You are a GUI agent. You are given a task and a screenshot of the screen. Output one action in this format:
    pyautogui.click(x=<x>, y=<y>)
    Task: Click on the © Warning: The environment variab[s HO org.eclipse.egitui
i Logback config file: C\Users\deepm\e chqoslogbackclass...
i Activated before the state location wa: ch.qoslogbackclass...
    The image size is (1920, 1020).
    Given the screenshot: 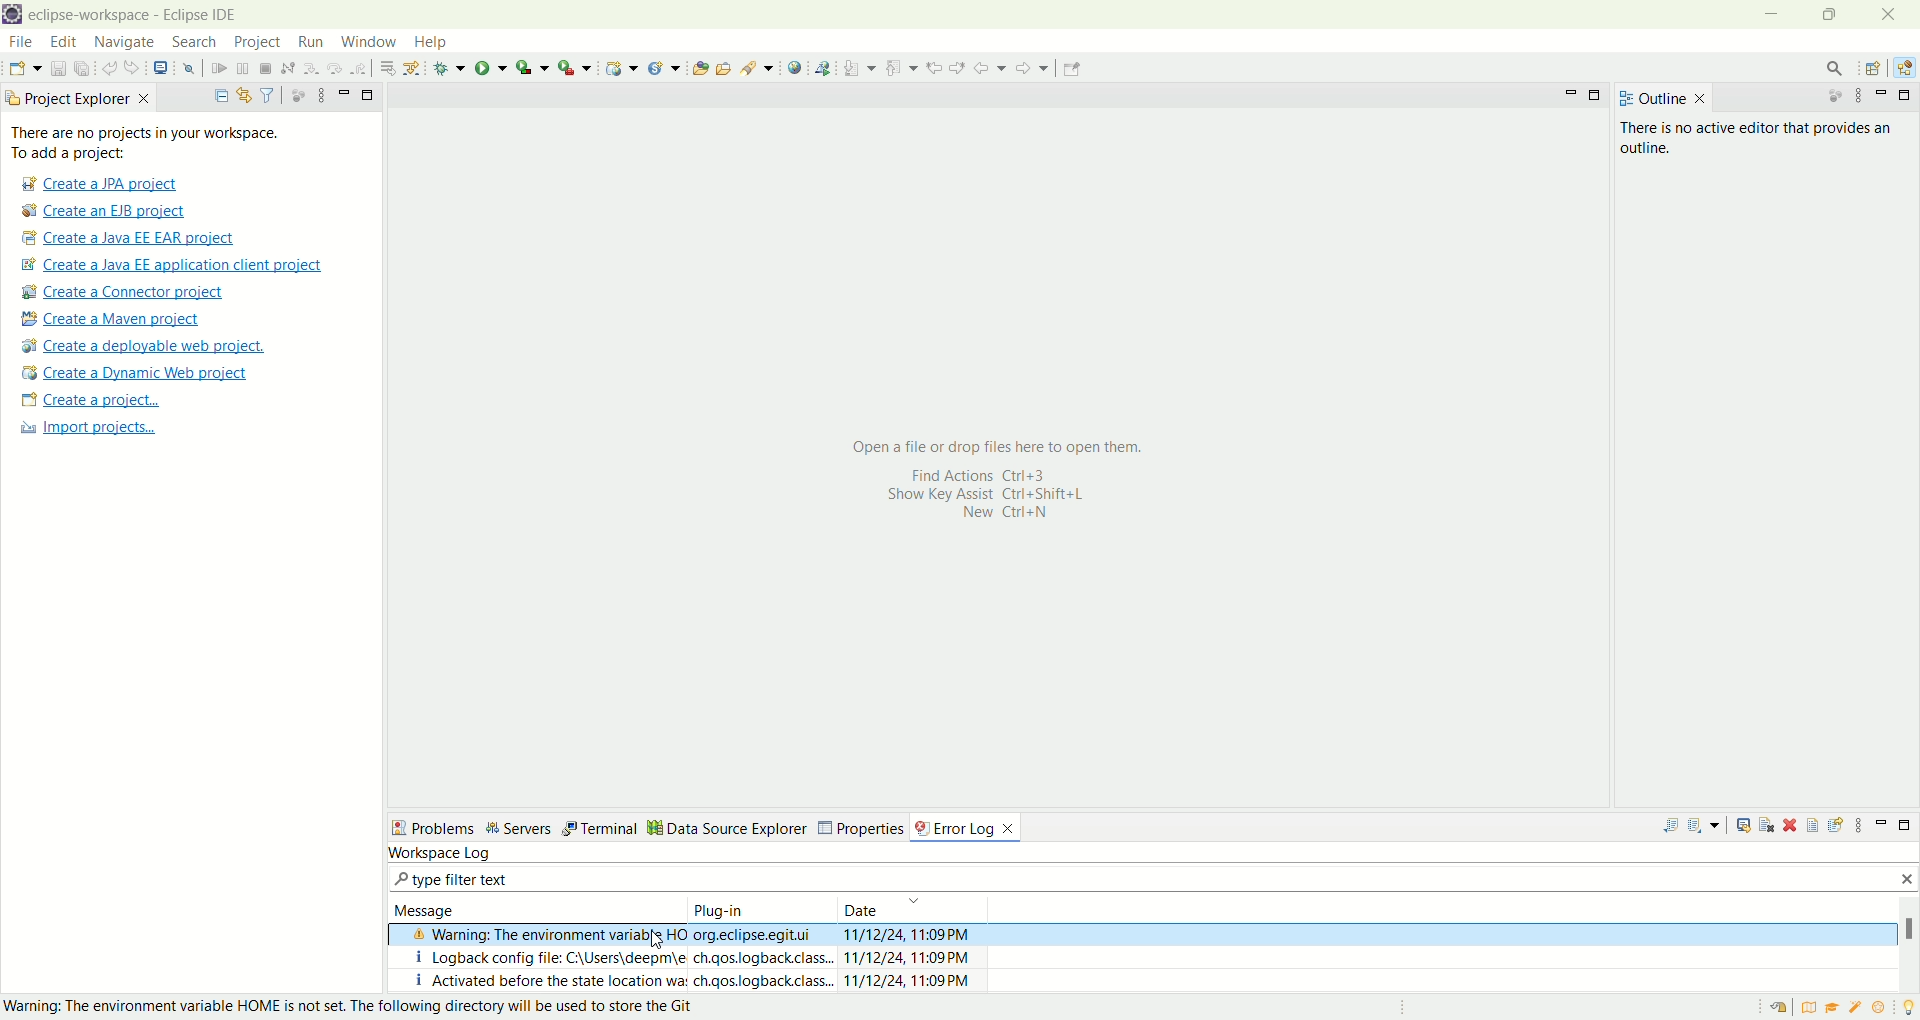 What is the action you would take?
    pyautogui.click(x=615, y=957)
    